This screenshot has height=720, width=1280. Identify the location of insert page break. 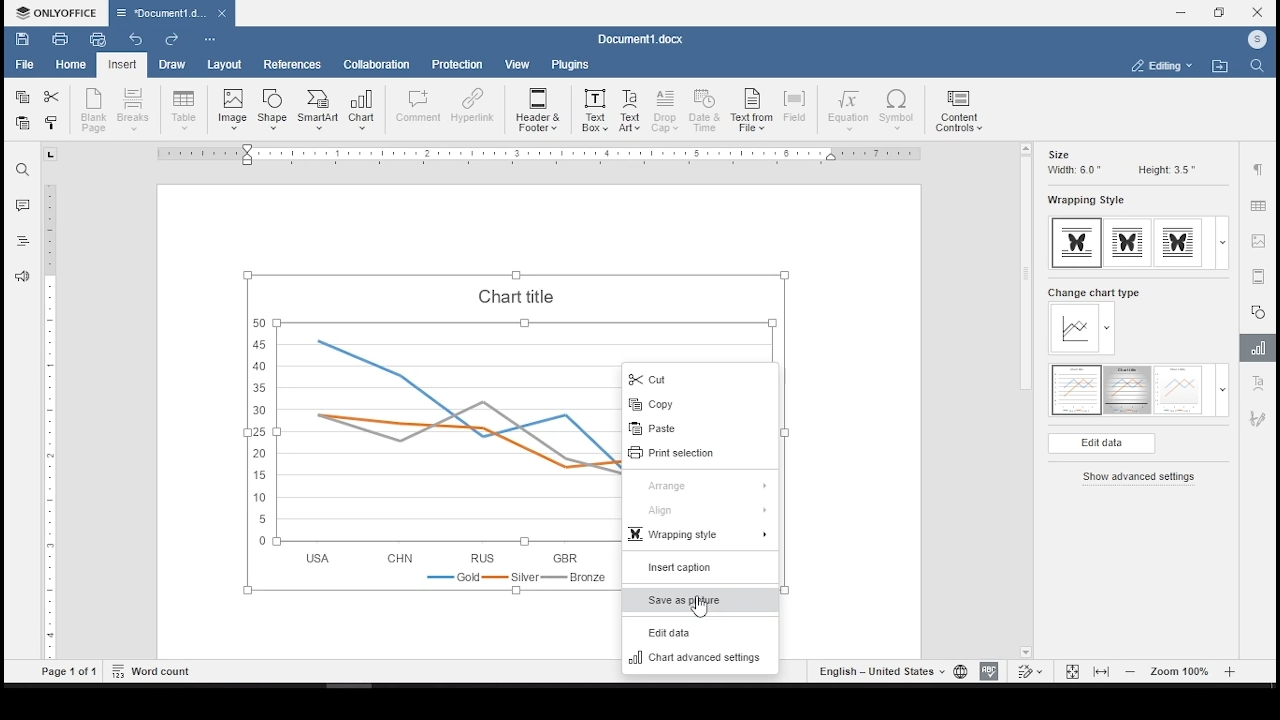
(136, 109).